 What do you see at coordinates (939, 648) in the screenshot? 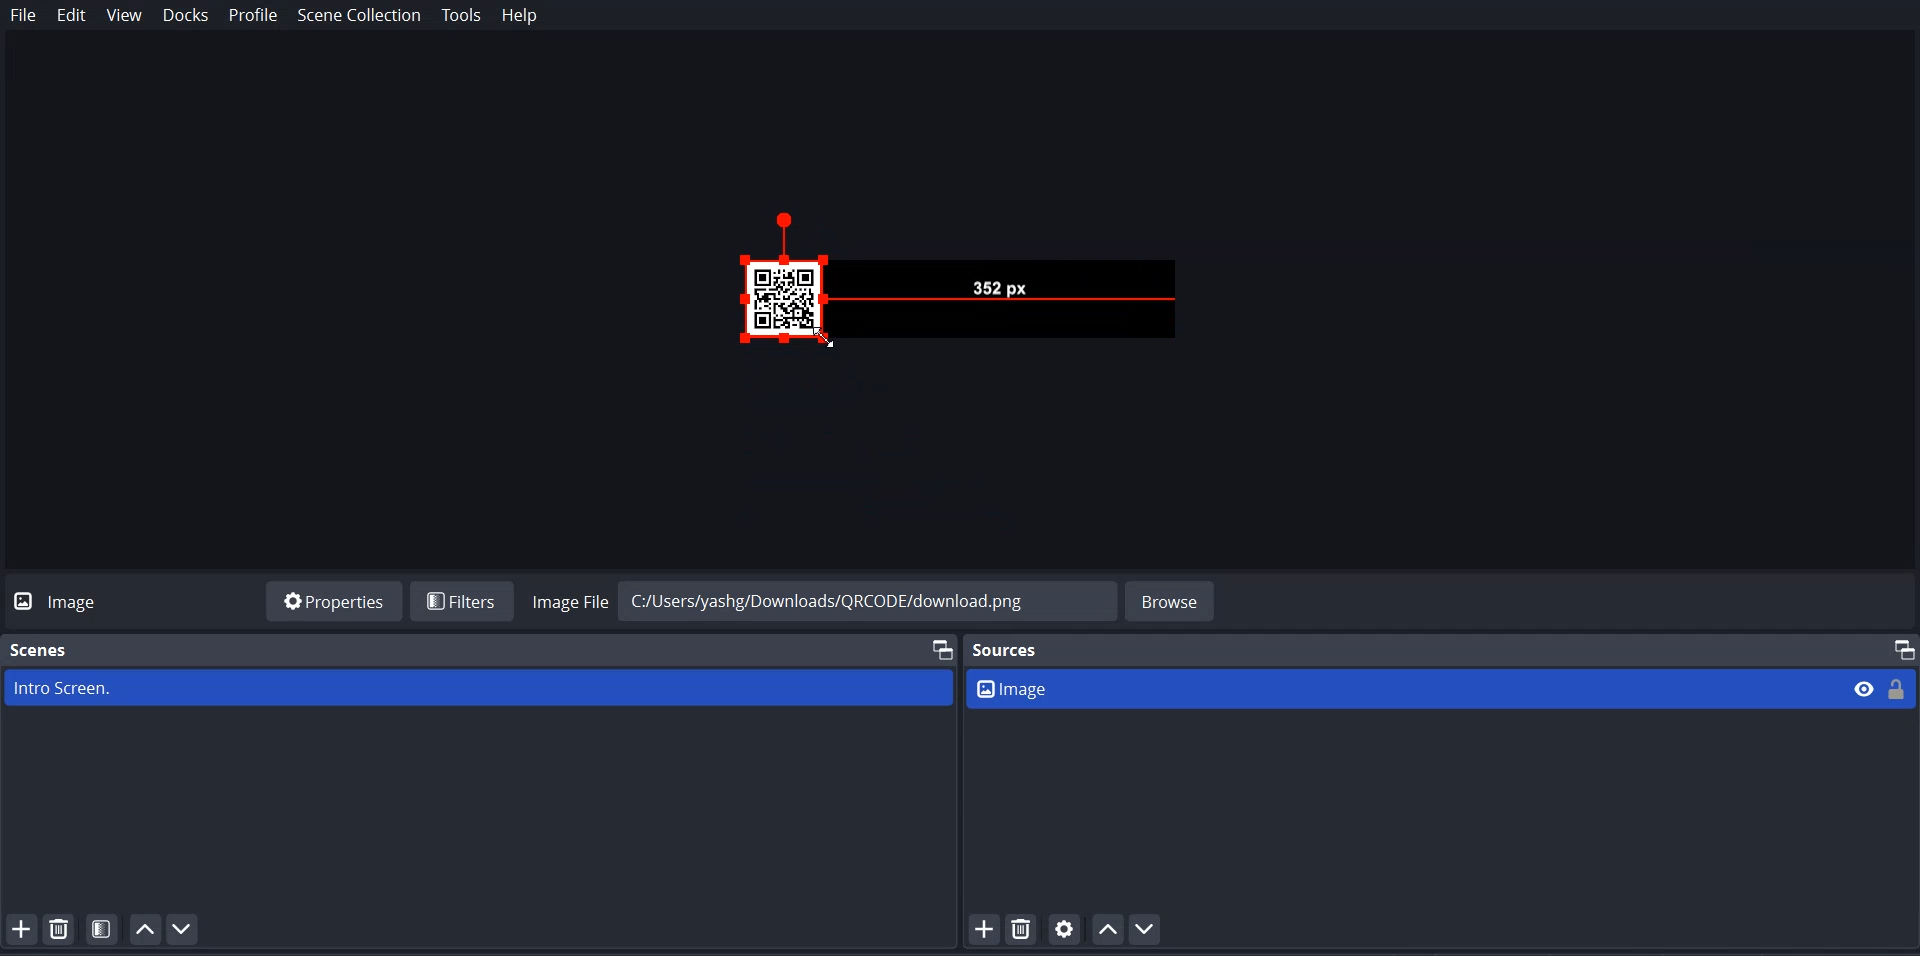
I see `Maximize` at bounding box center [939, 648].